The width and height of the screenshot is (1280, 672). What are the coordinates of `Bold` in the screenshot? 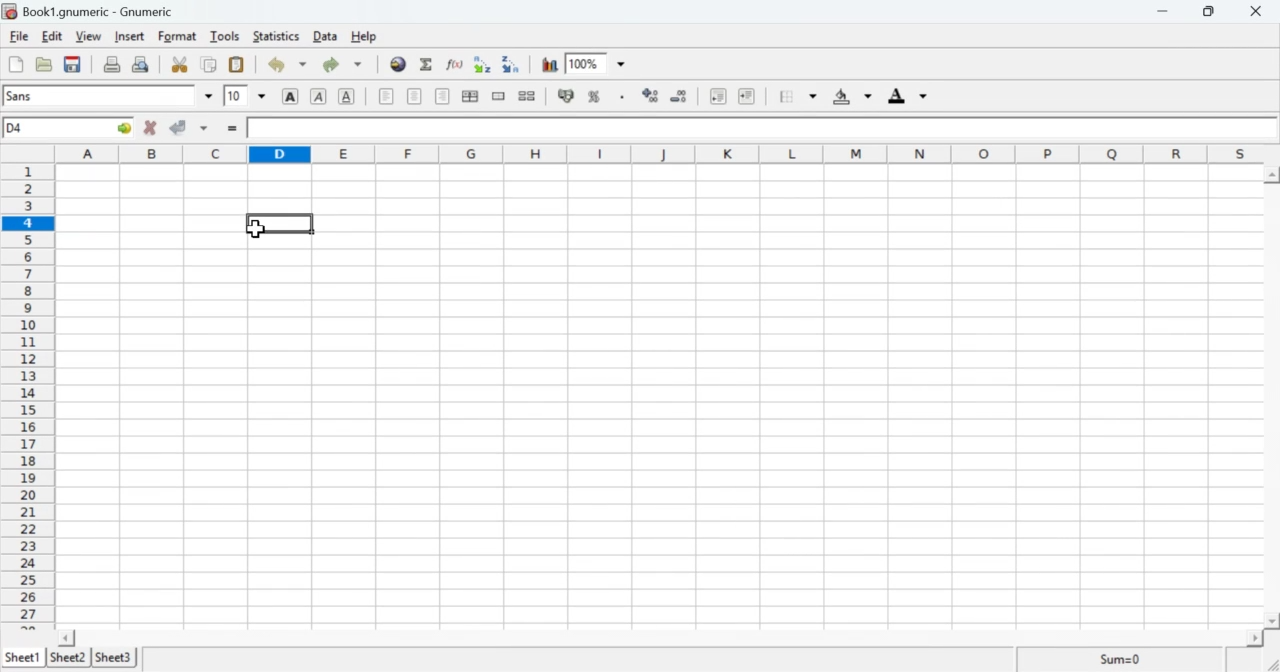 It's located at (290, 96).